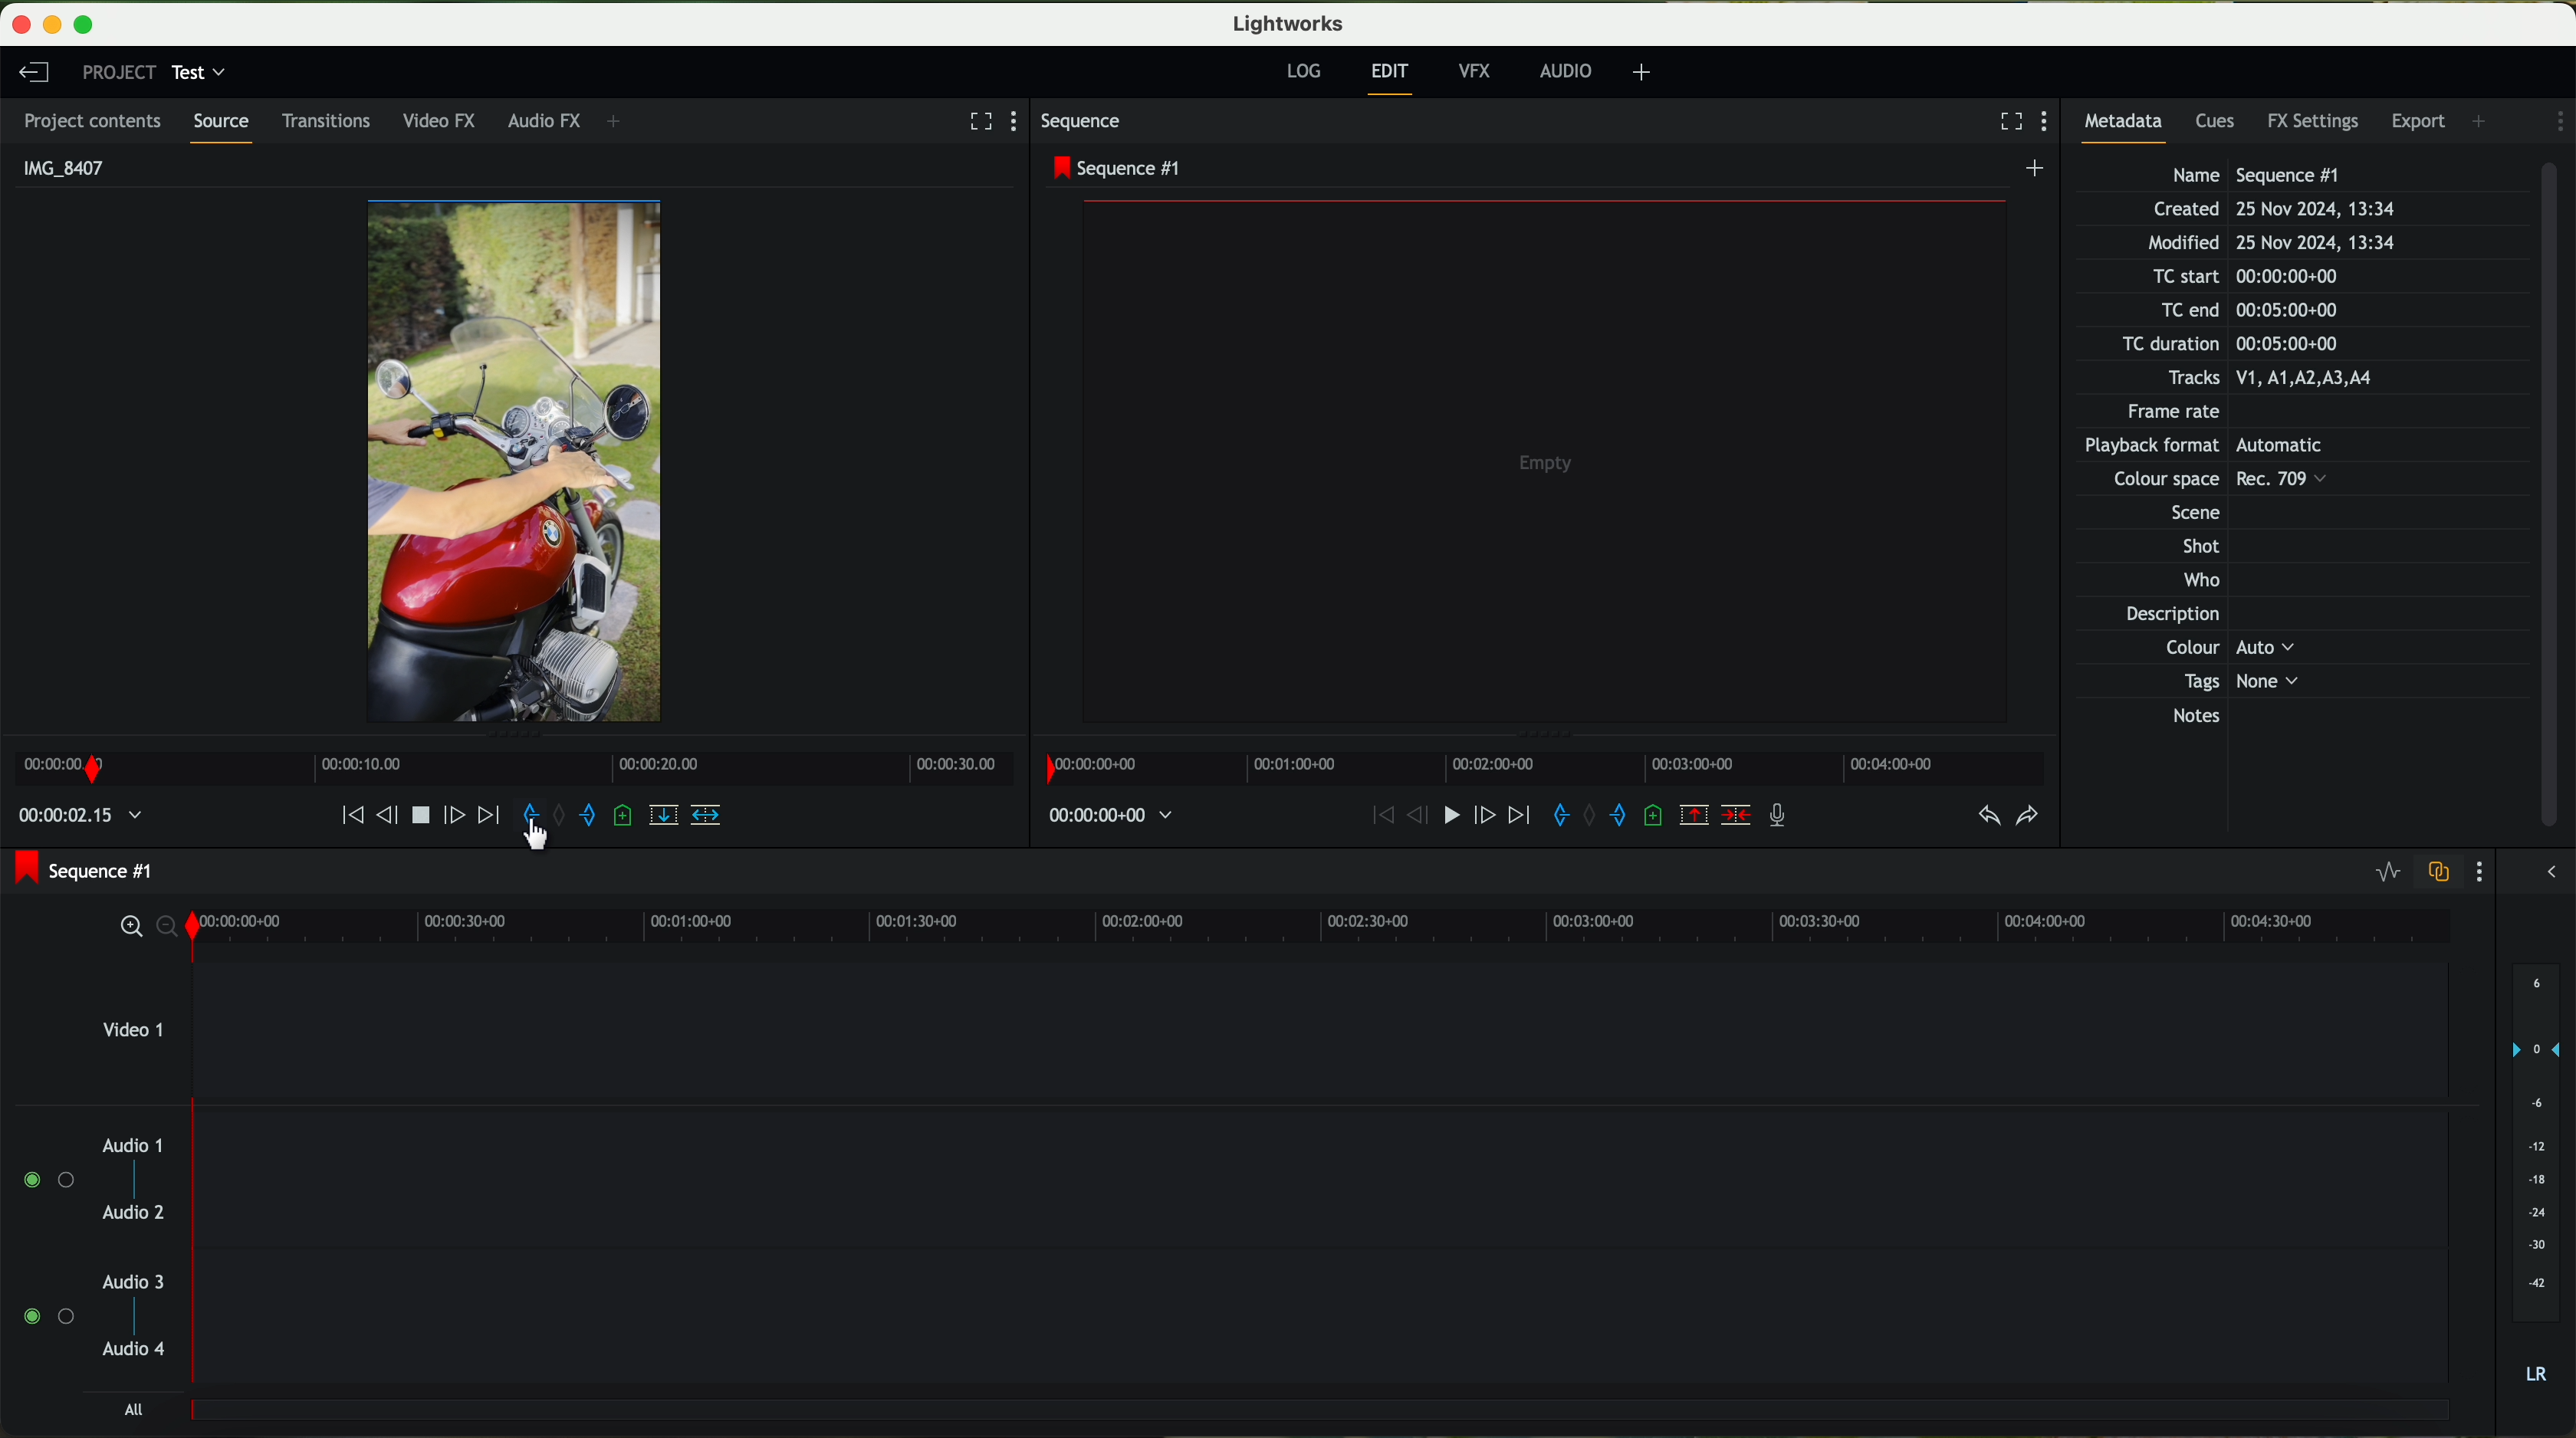 This screenshot has width=2576, height=1438. I want to click on enable audio tracks, so click(45, 1249).